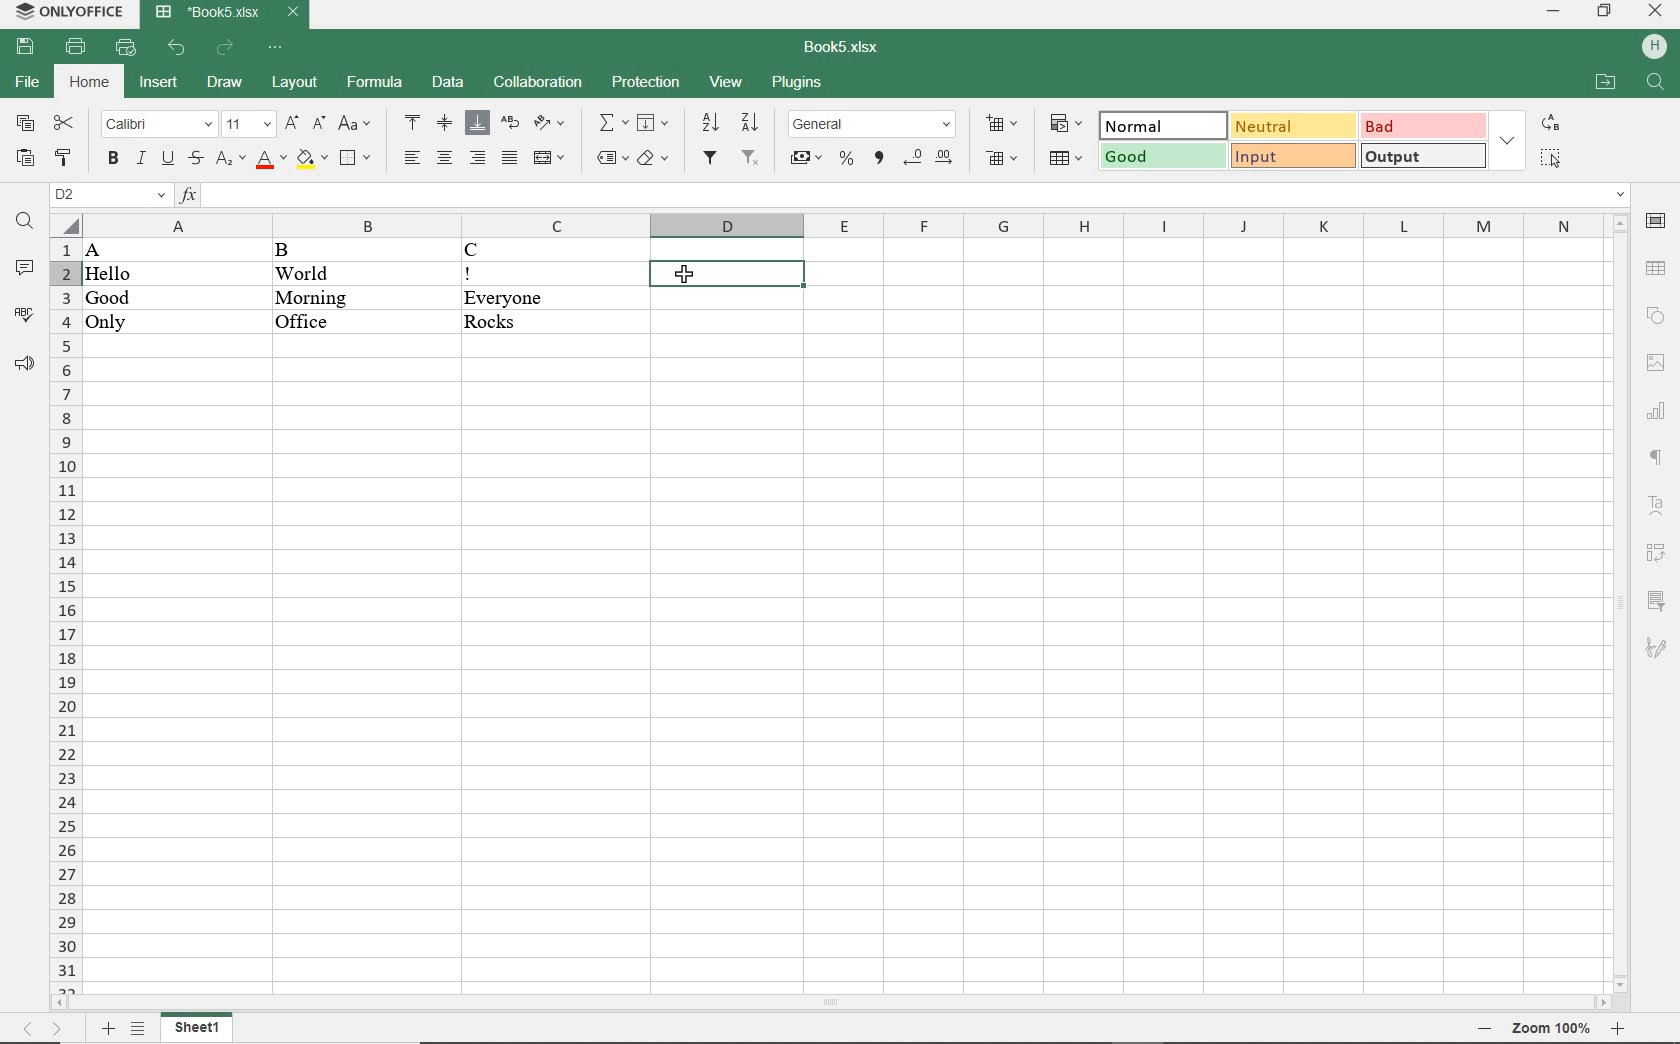  I want to click on DECREMENT FONT SIZE, so click(319, 127).